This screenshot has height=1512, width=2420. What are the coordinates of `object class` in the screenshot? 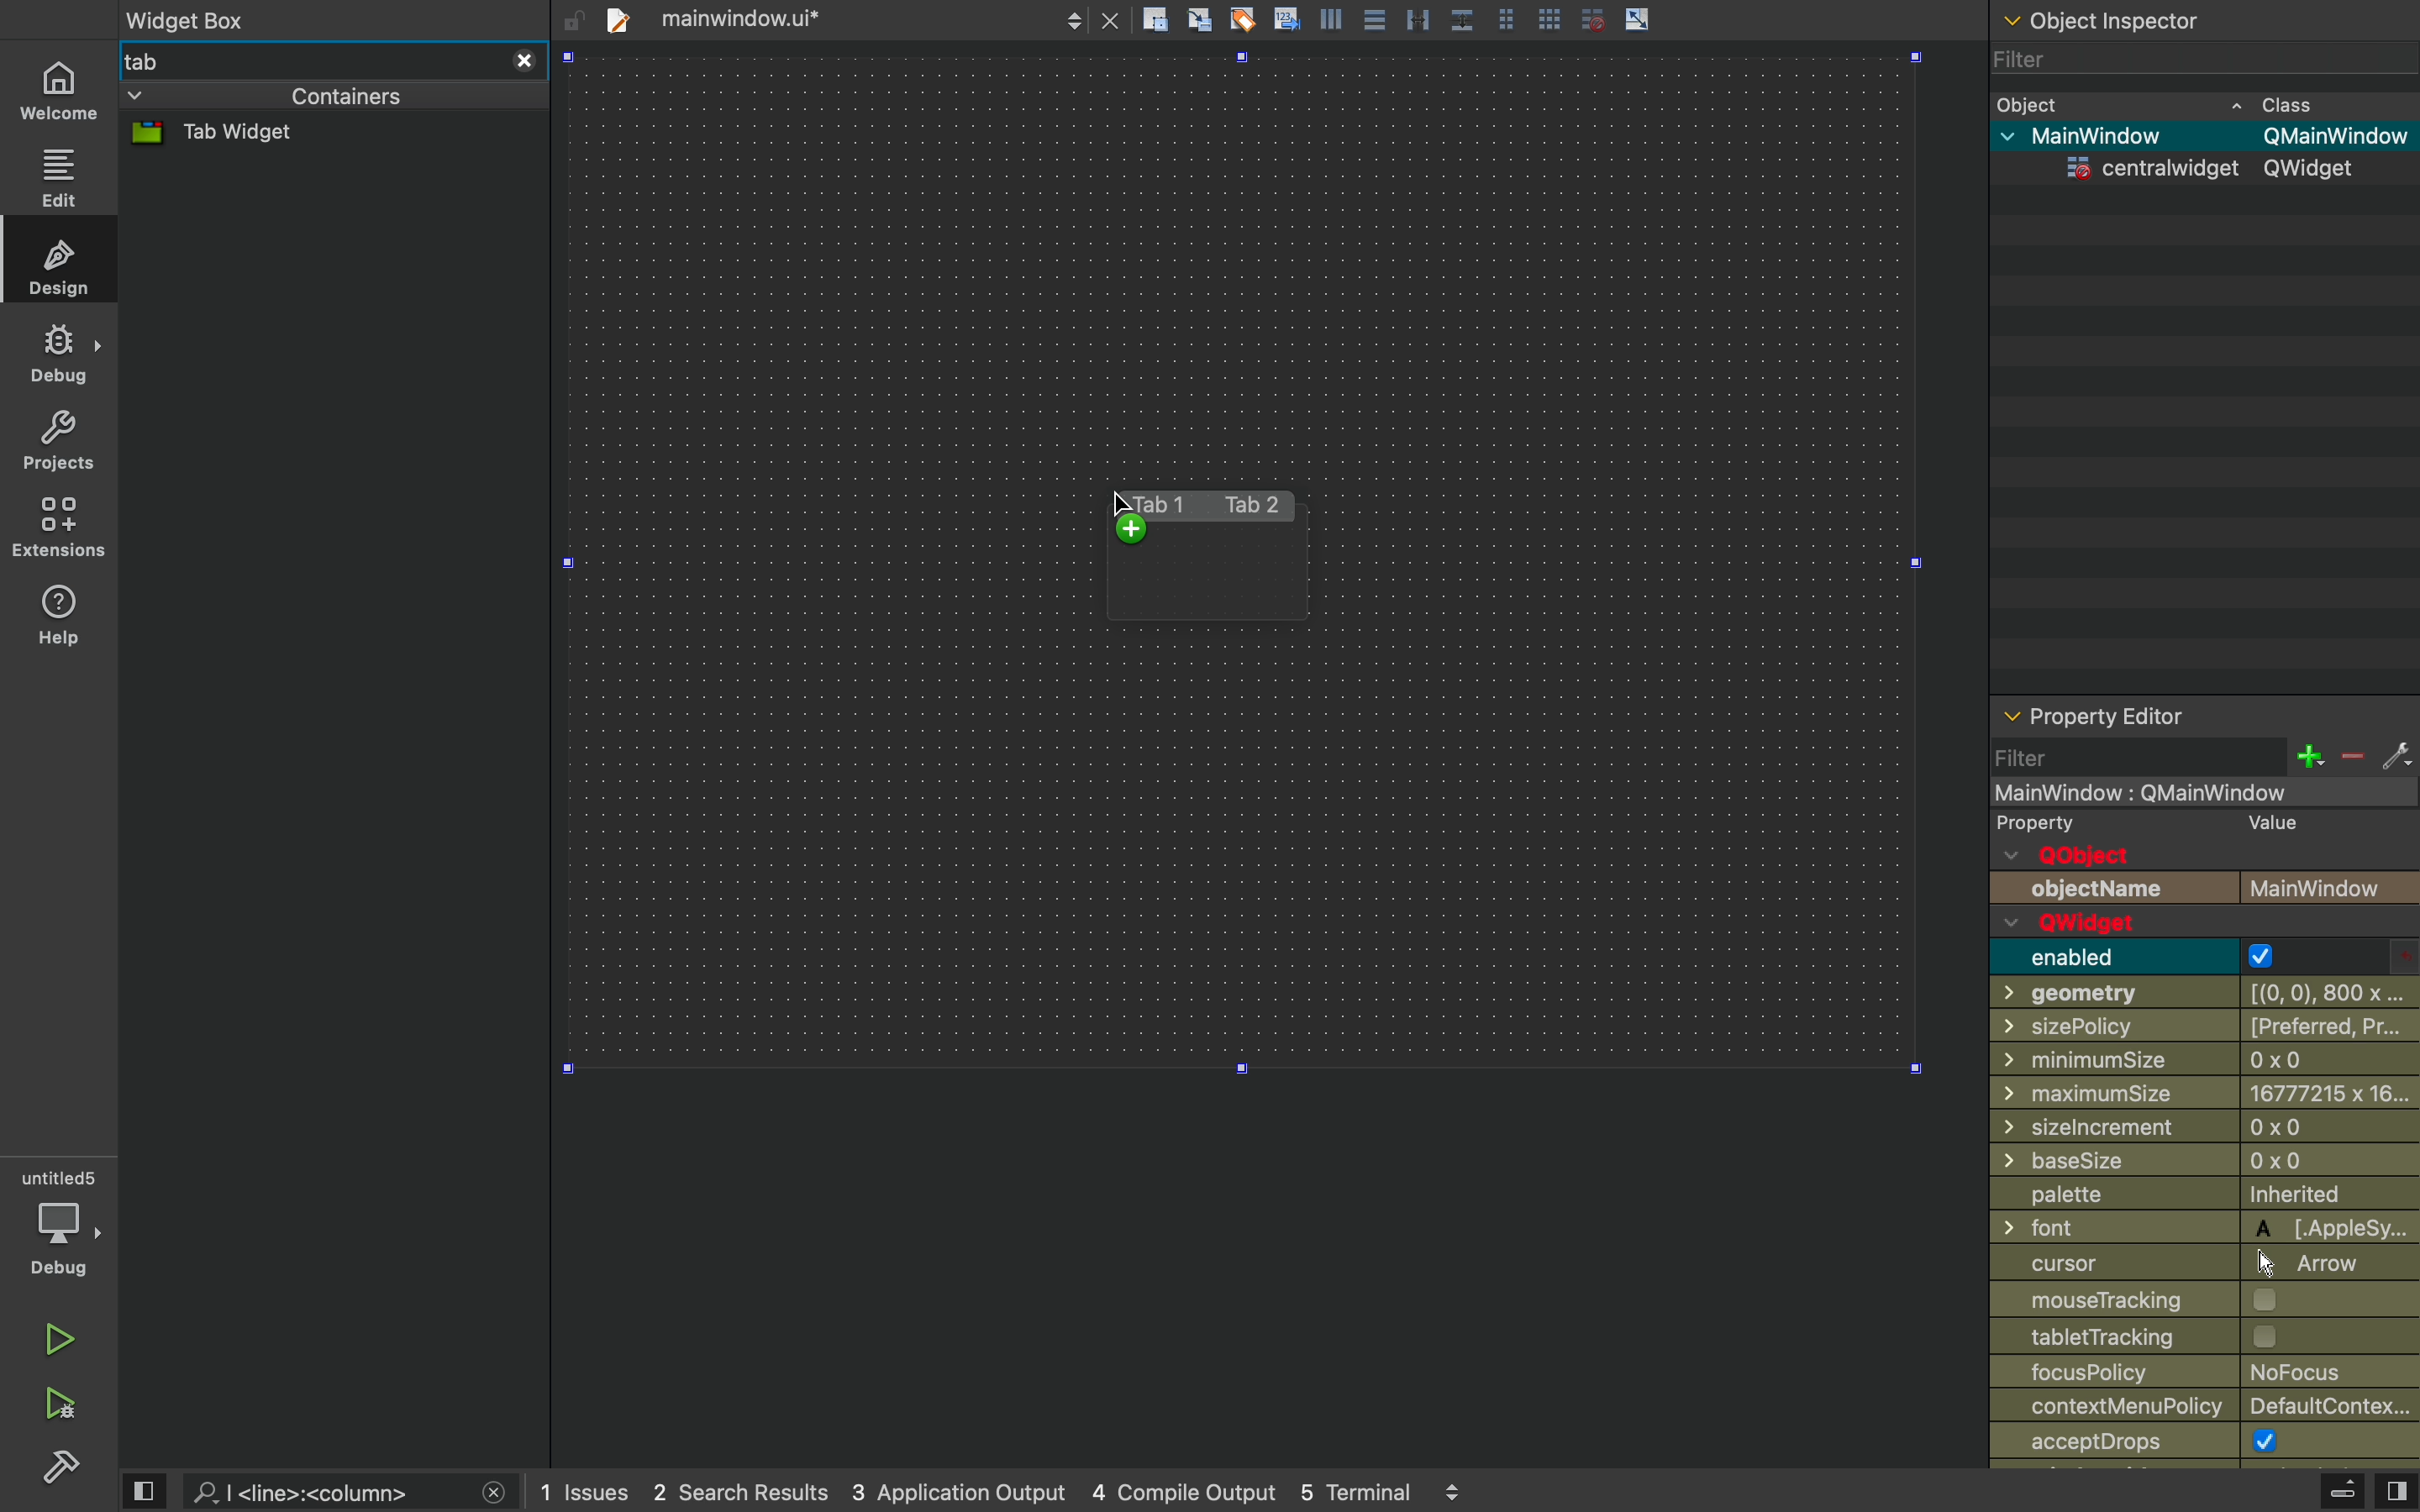 It's located at (2193, 102).